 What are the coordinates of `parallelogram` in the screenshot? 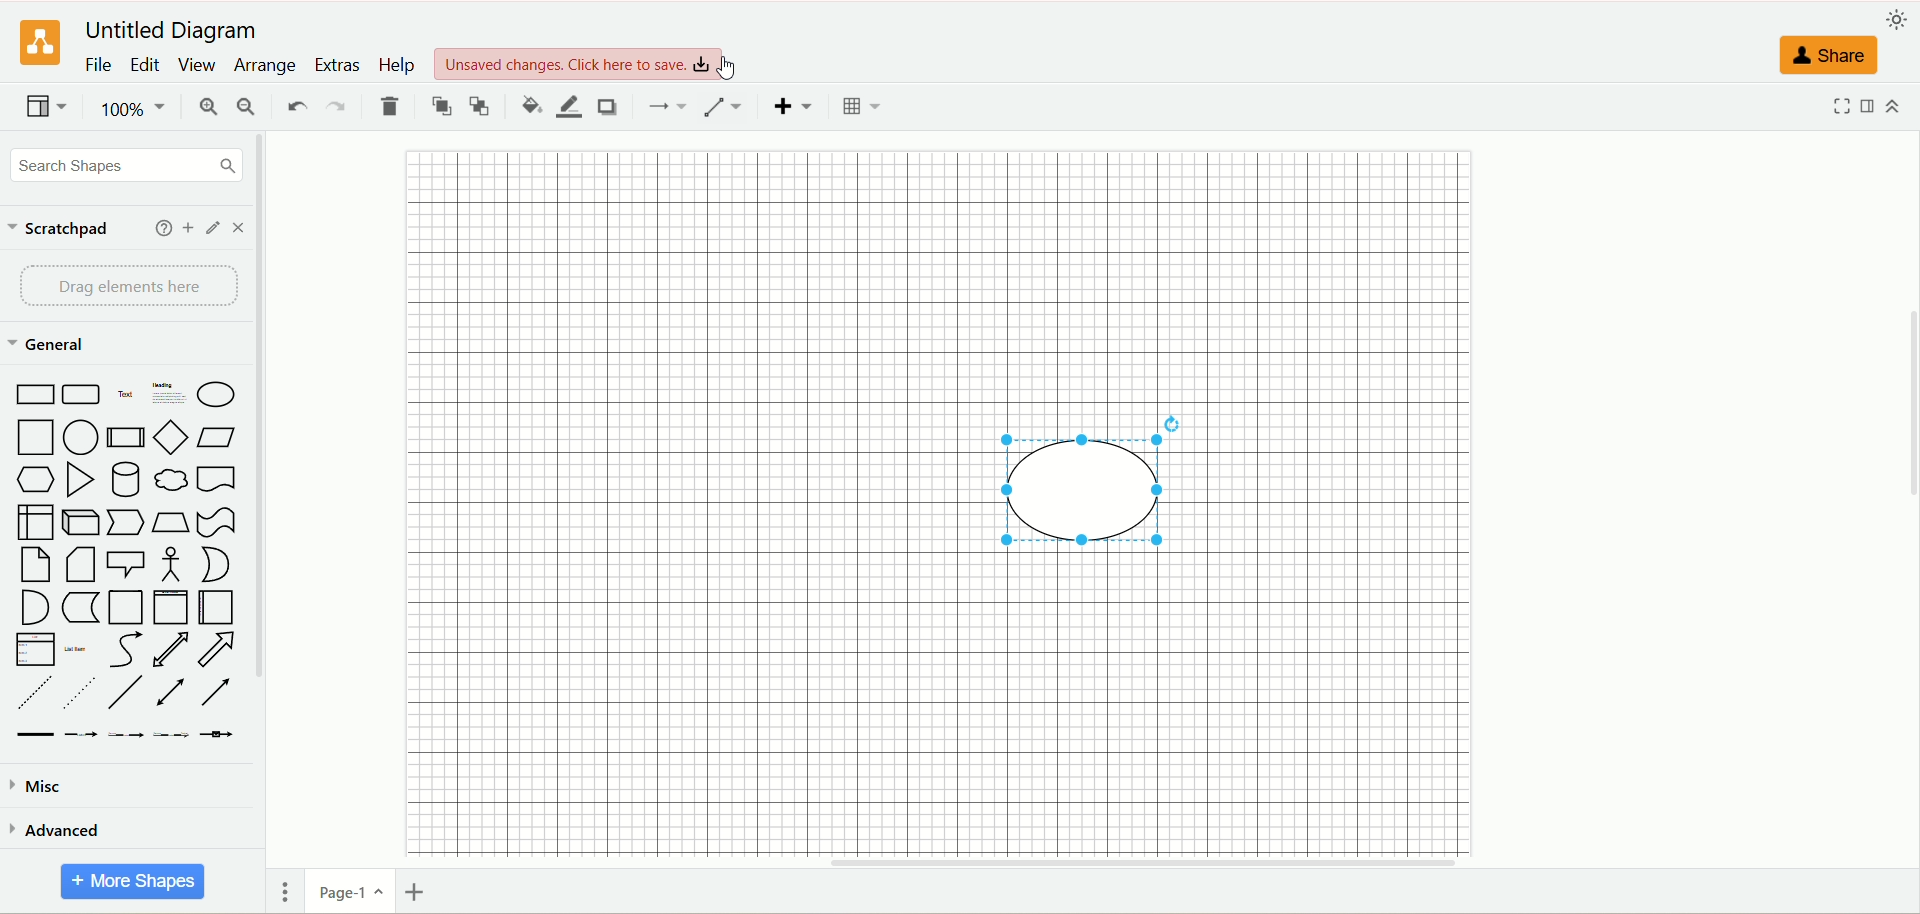 It's located at (221, 437).